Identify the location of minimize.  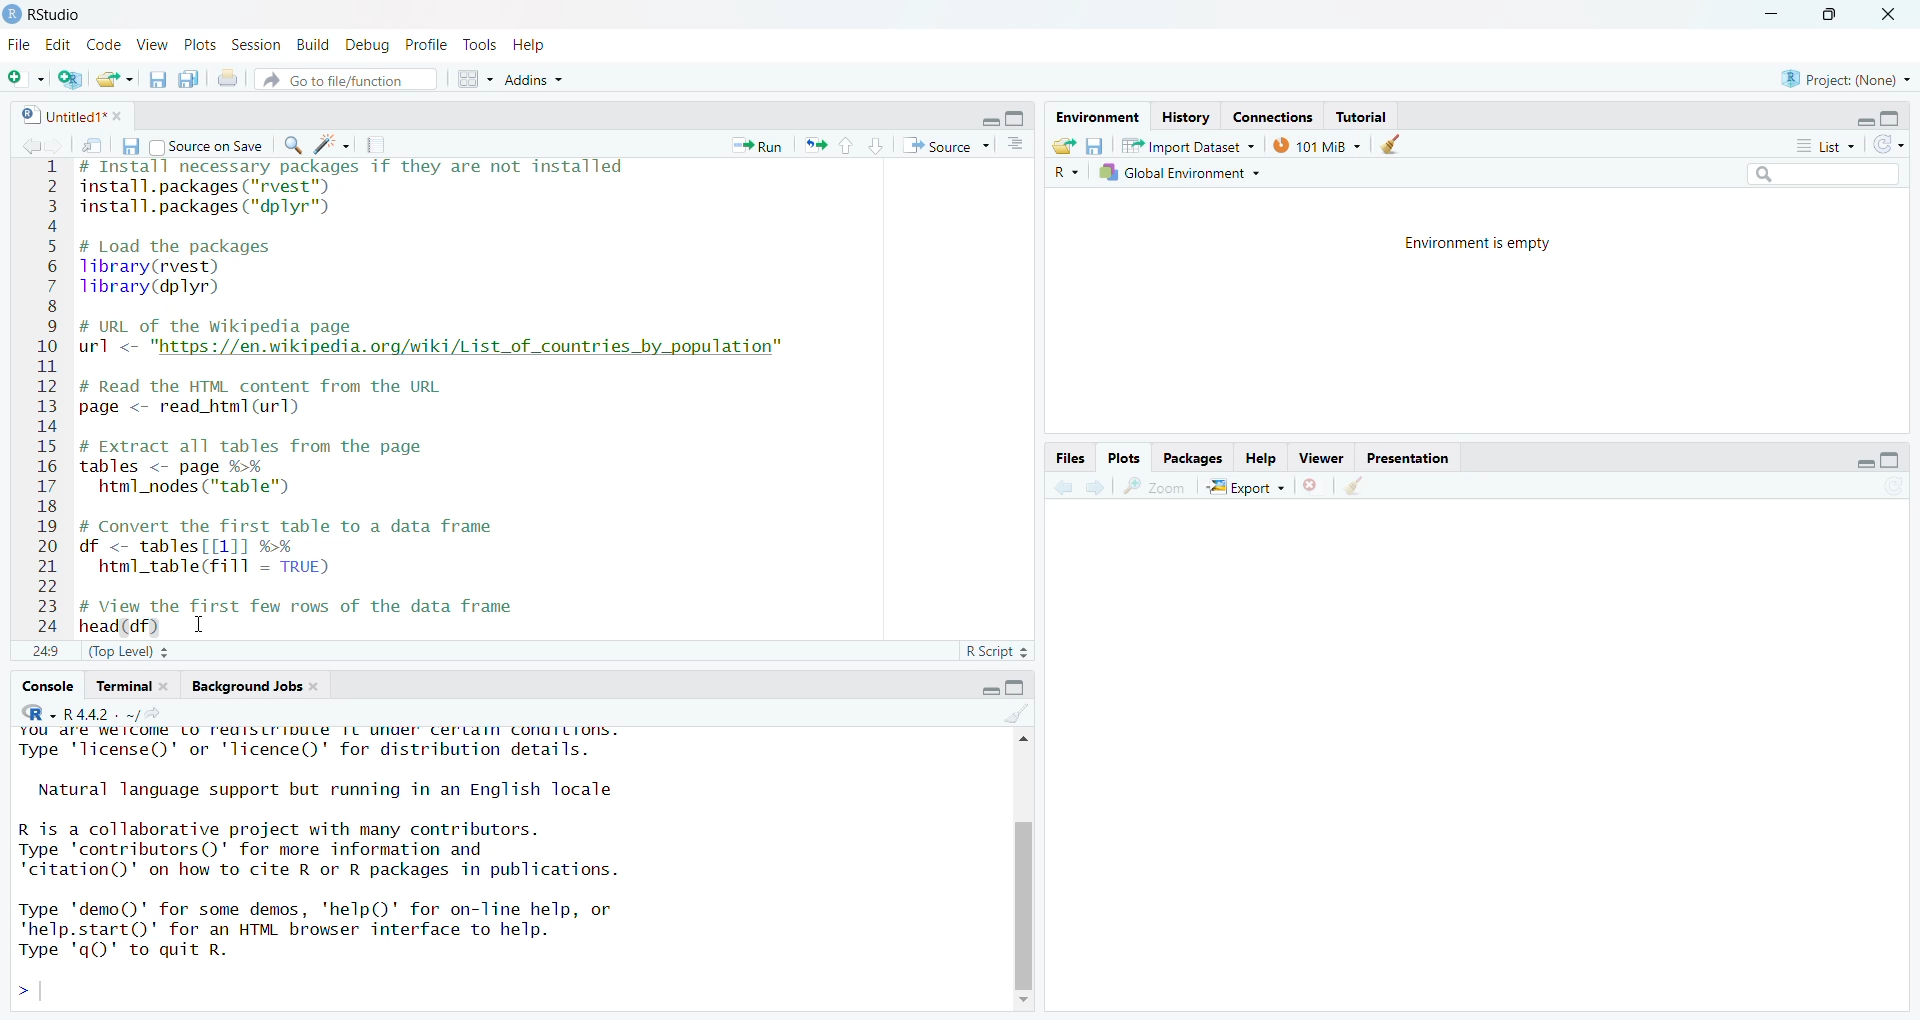
(1865, 121).